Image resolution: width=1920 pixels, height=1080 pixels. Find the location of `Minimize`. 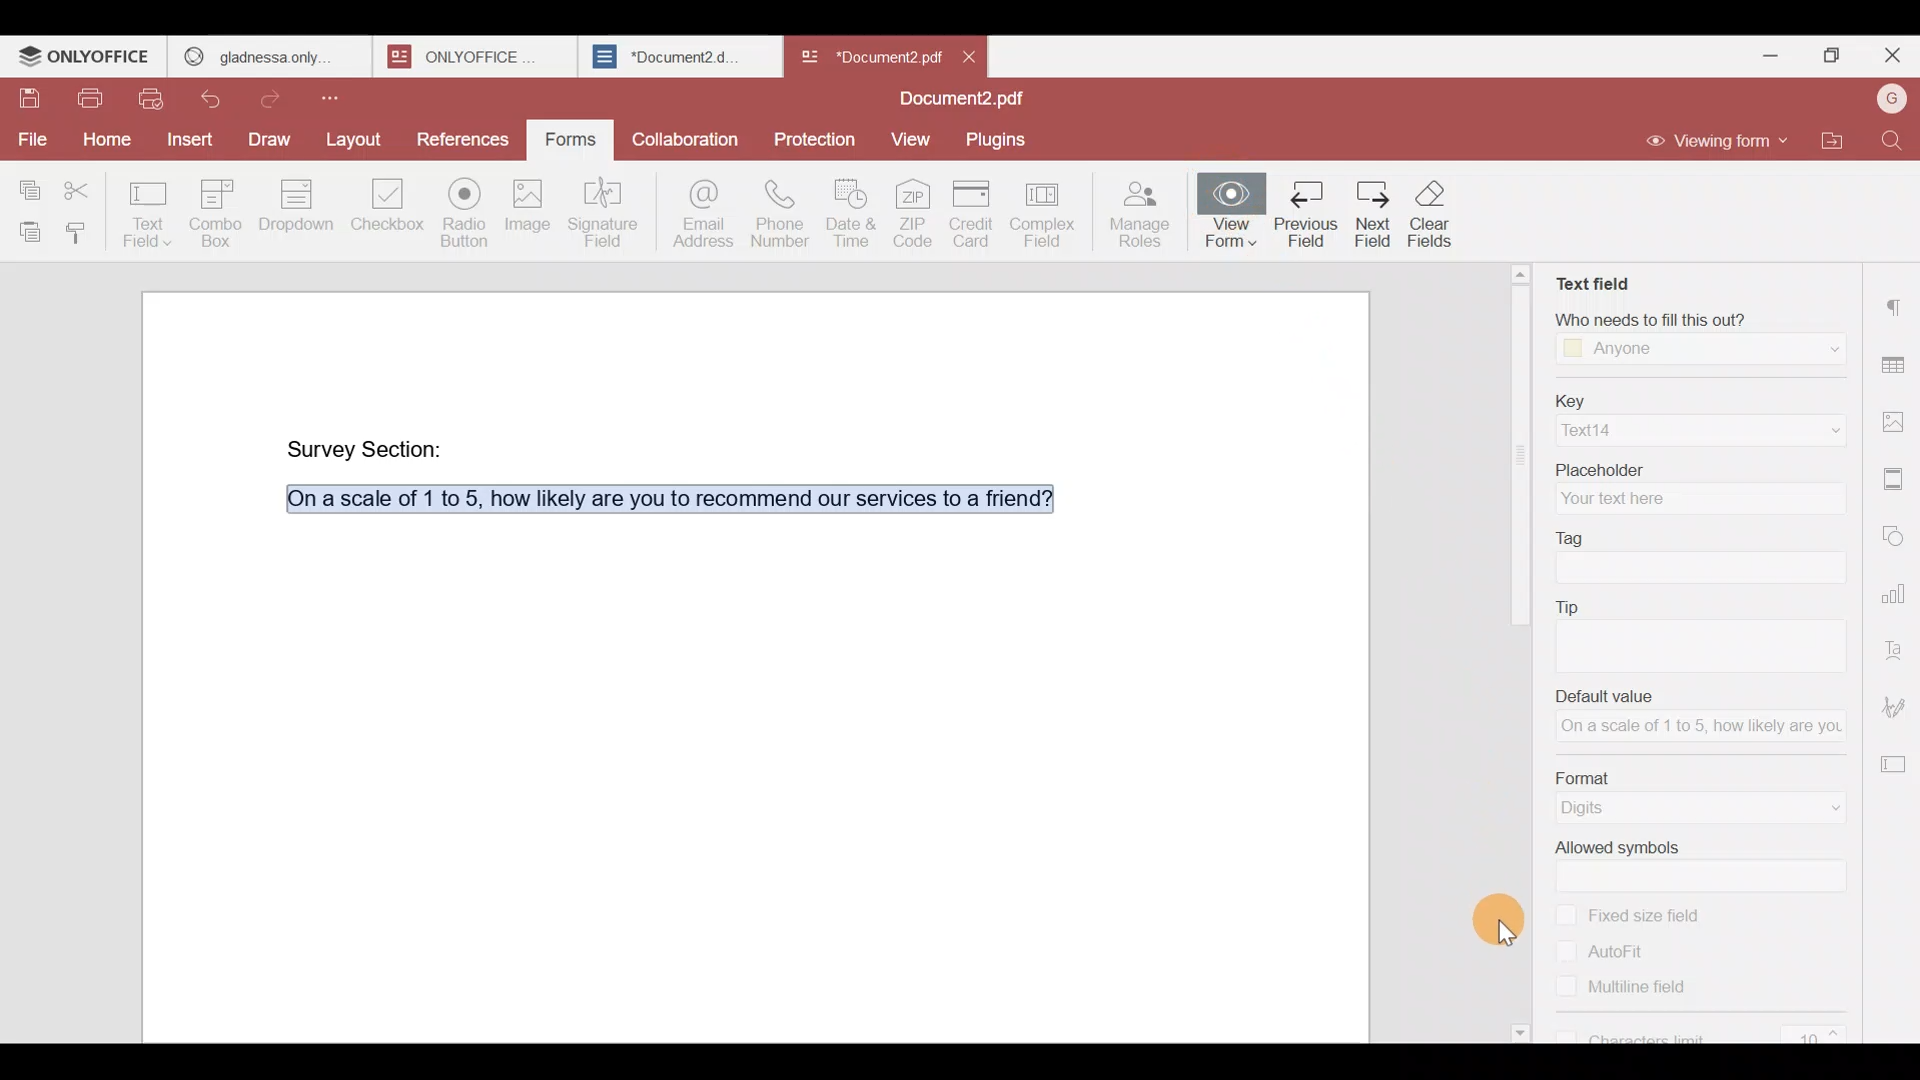

Minimize is located at coordinates (1777, 56).